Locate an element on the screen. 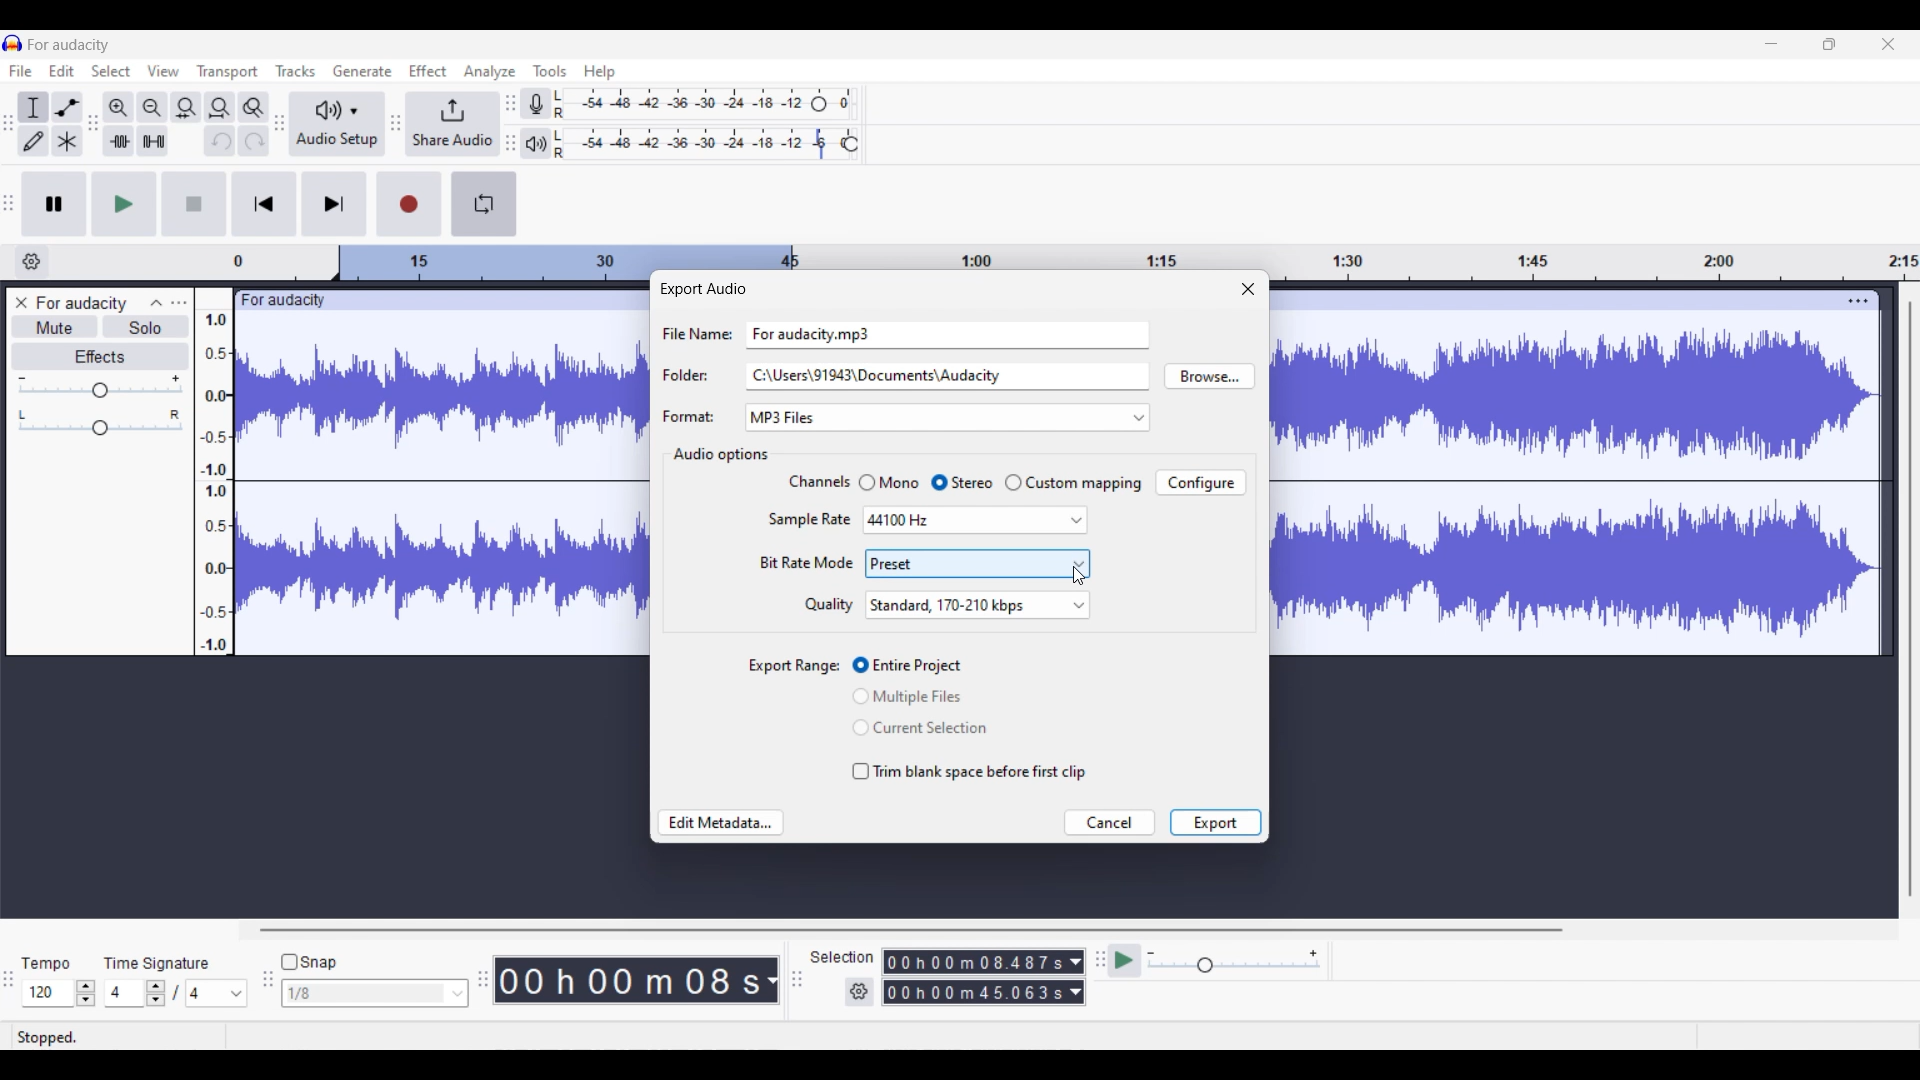 The width and height of the screenshot is (1920, 1080). Duration measurement is located at coordinates (1076, 962).